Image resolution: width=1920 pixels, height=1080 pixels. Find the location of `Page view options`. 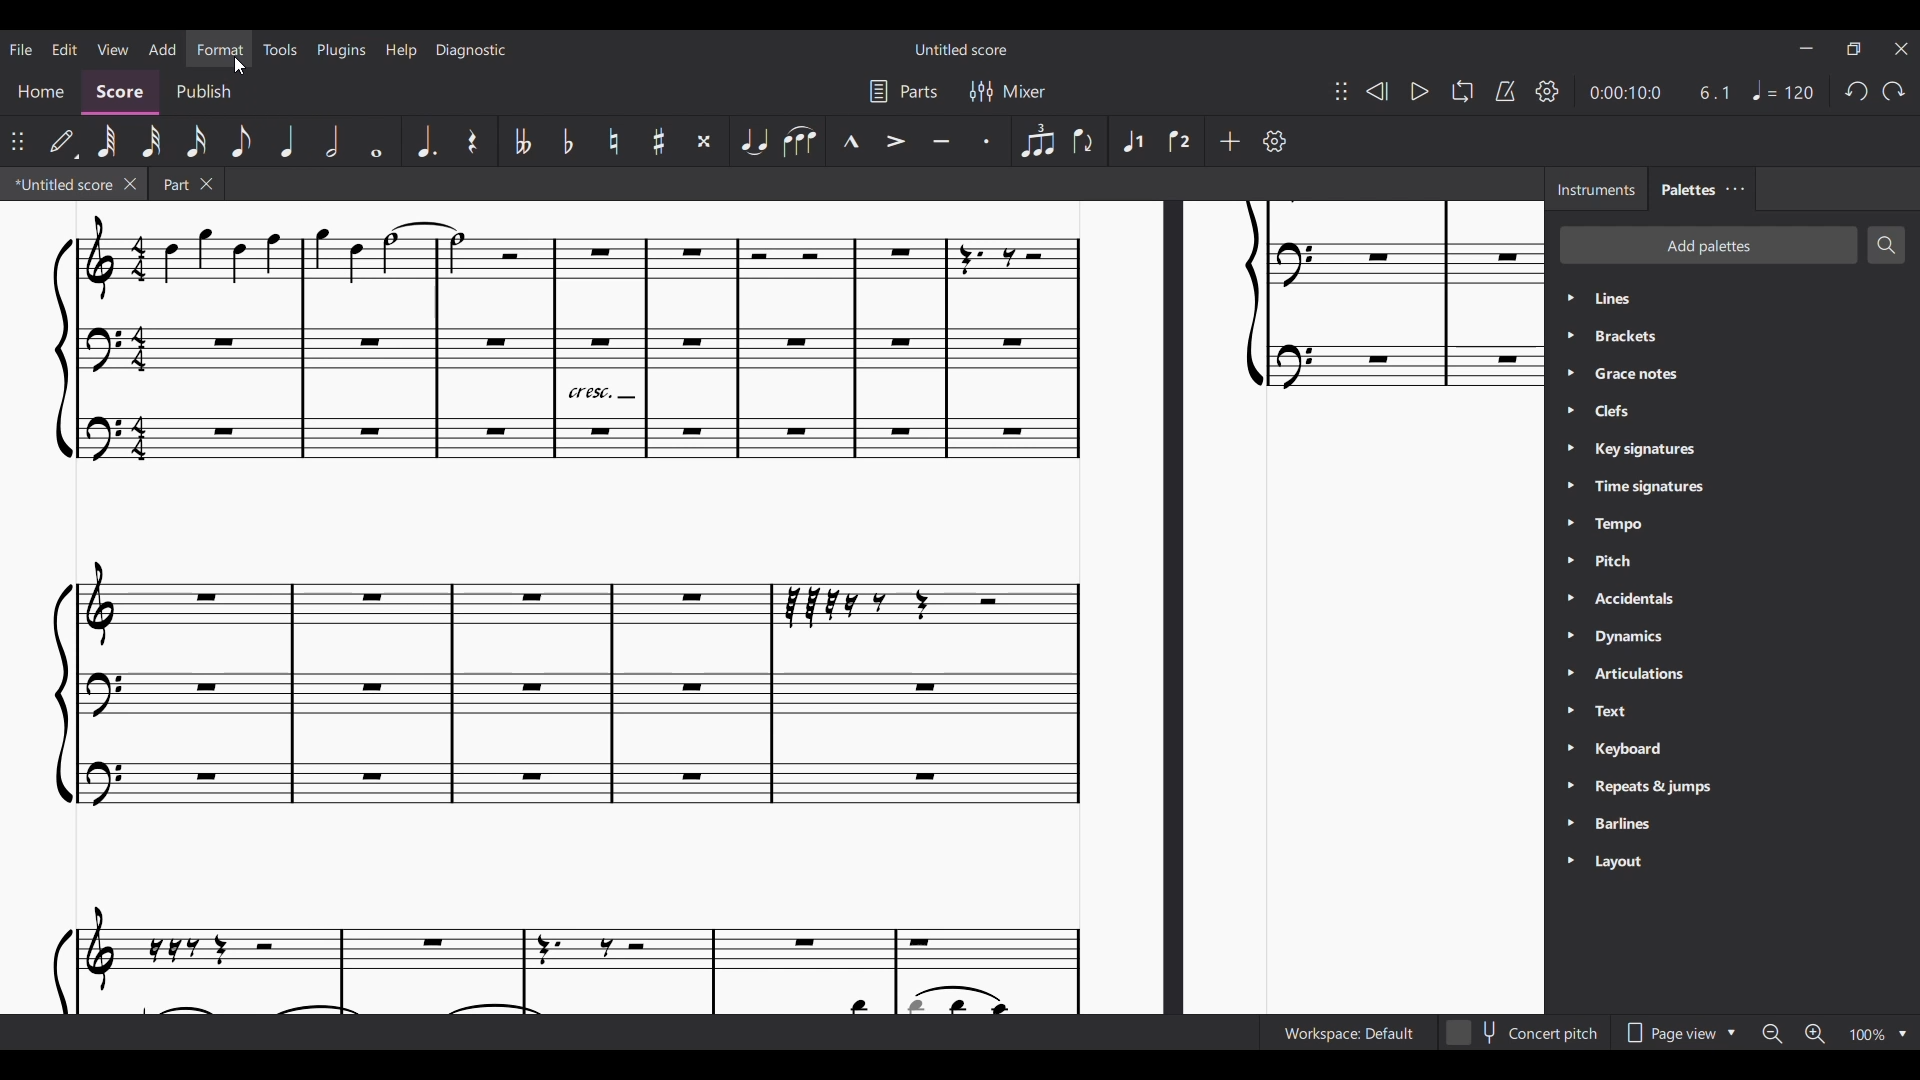

Page view options is located at coordinates (1679, 1033).